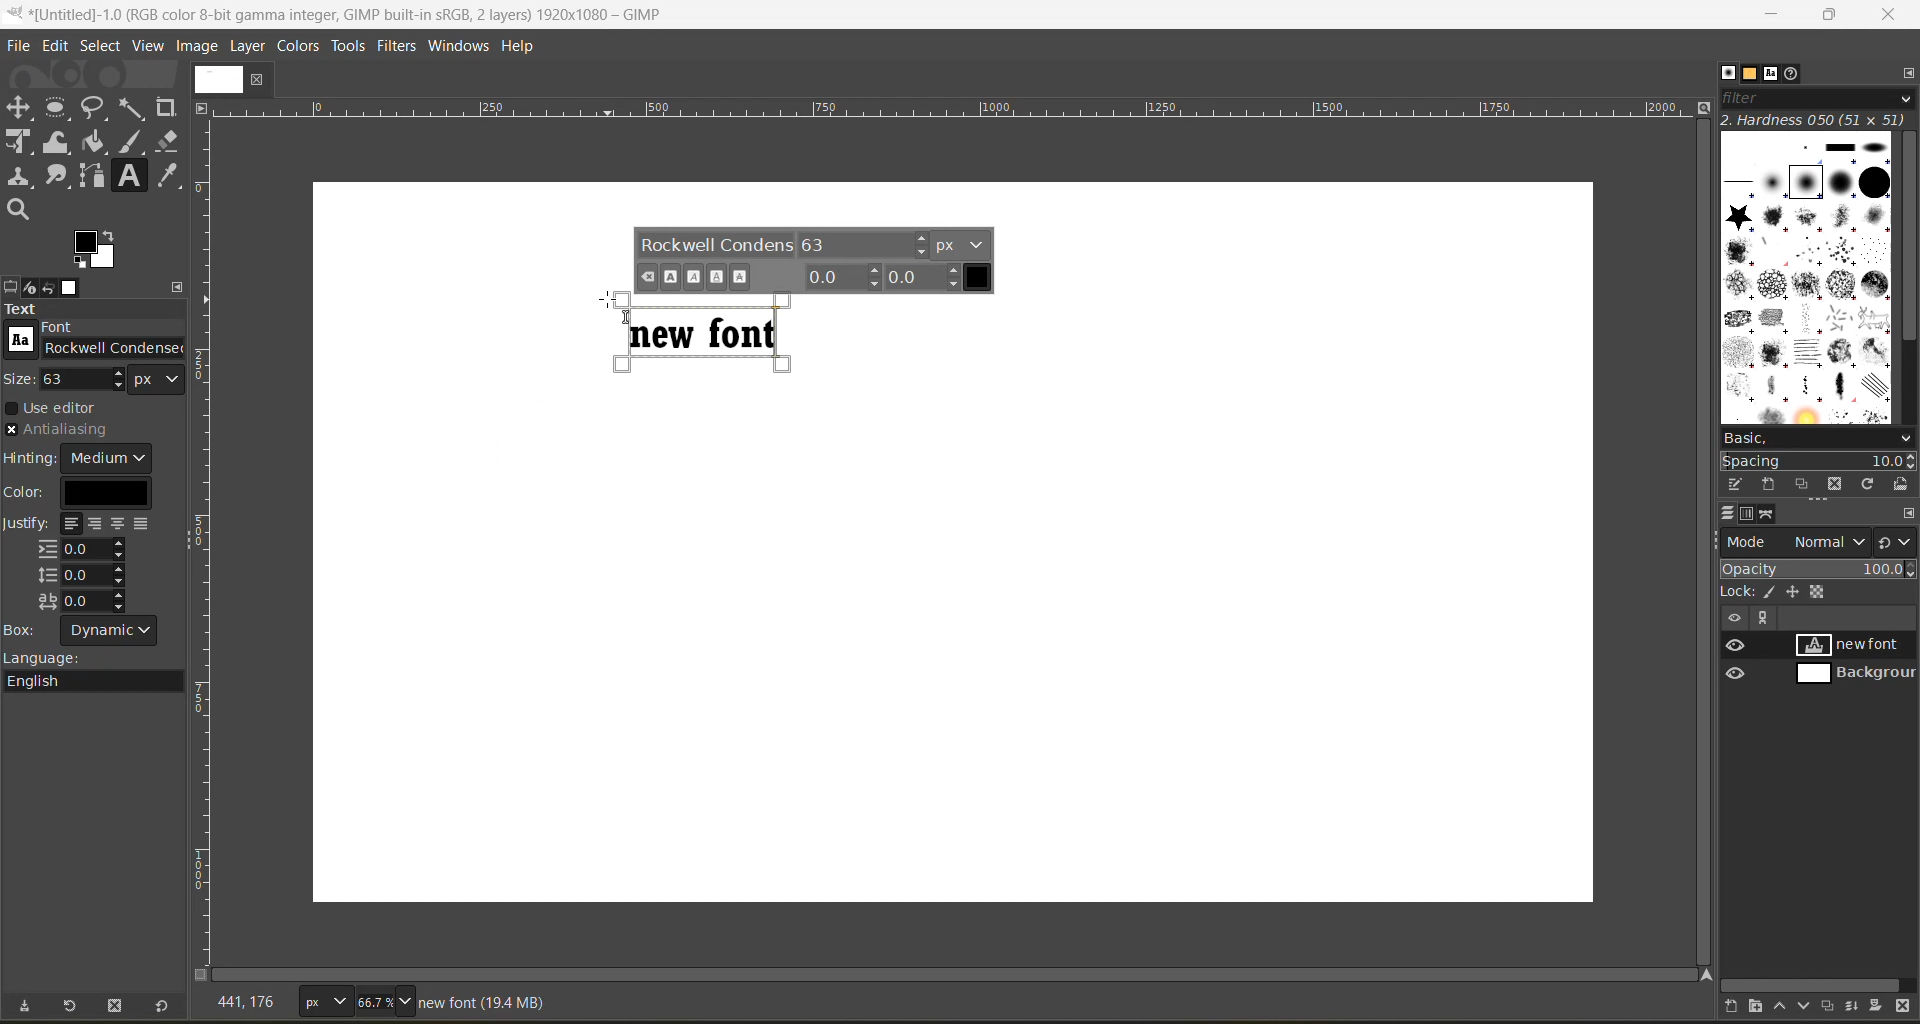  Describe the element at coordinates (299, 48) in the screenshot. I see `colors` at that location.